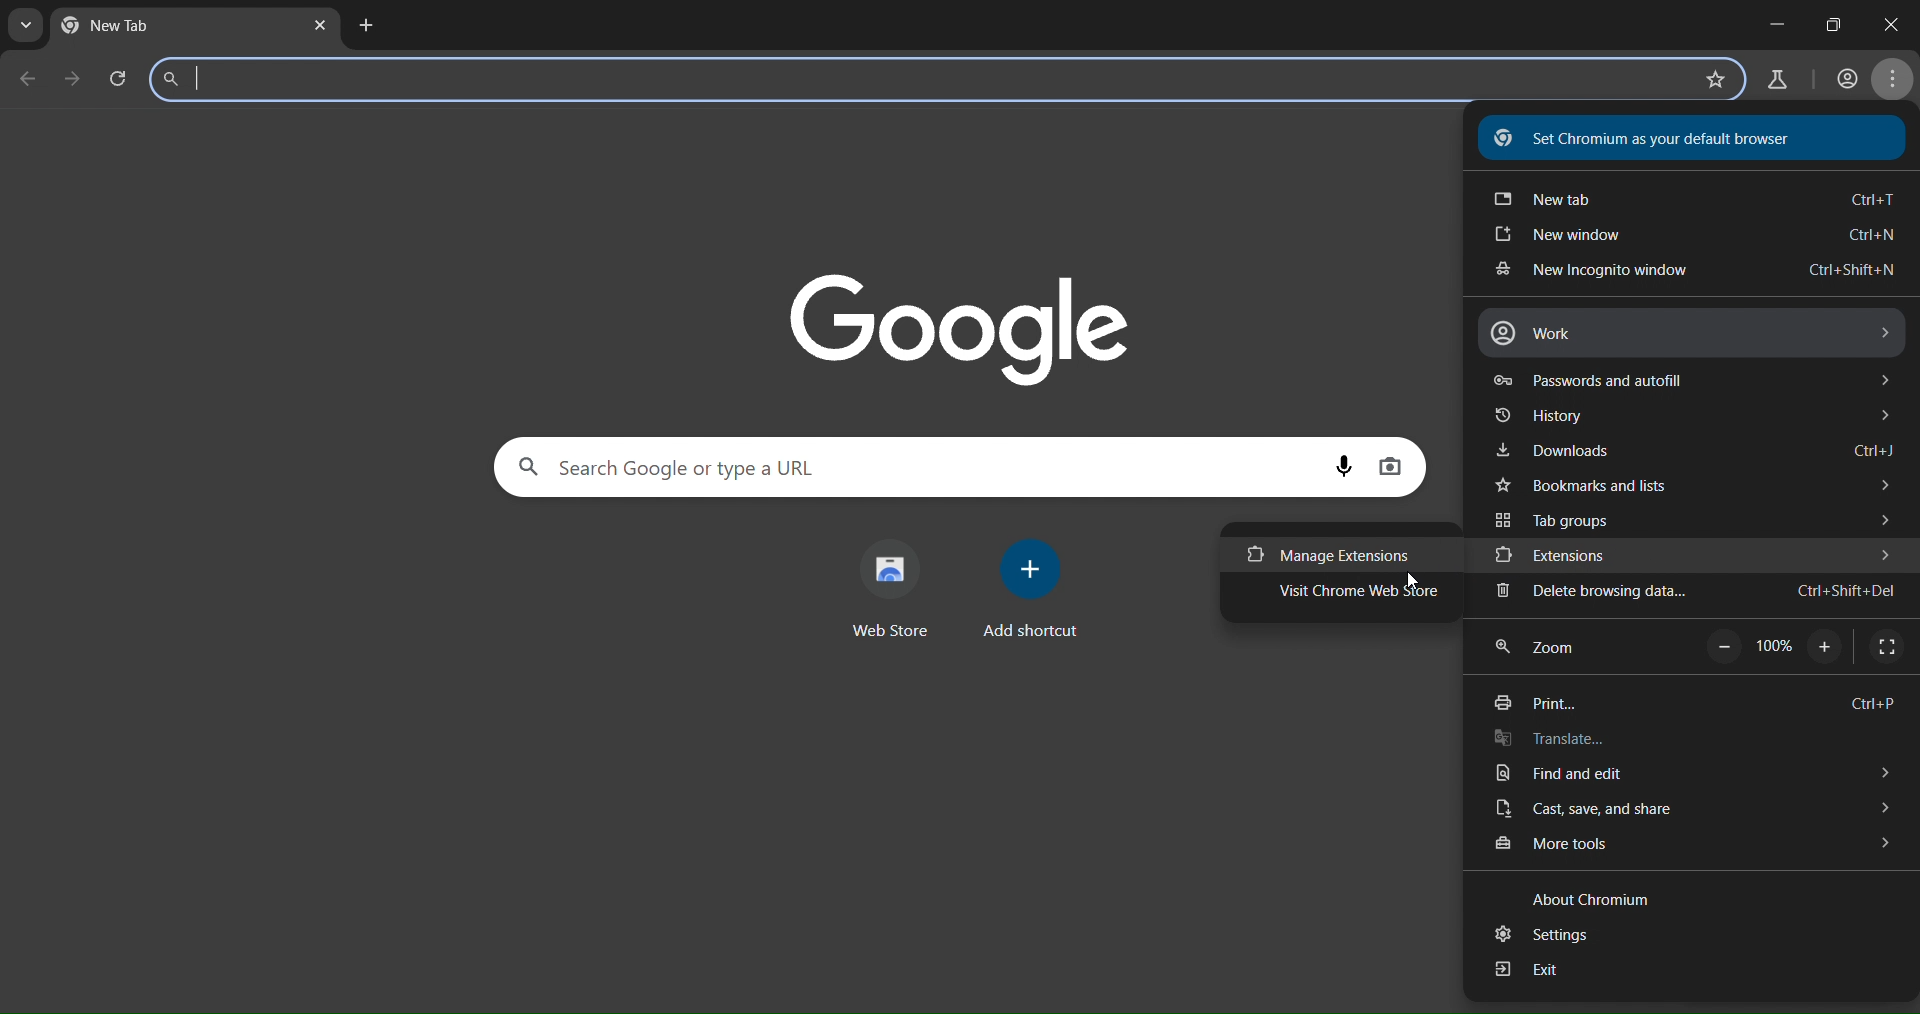  I want to click on more tools, so click(1697, 847).